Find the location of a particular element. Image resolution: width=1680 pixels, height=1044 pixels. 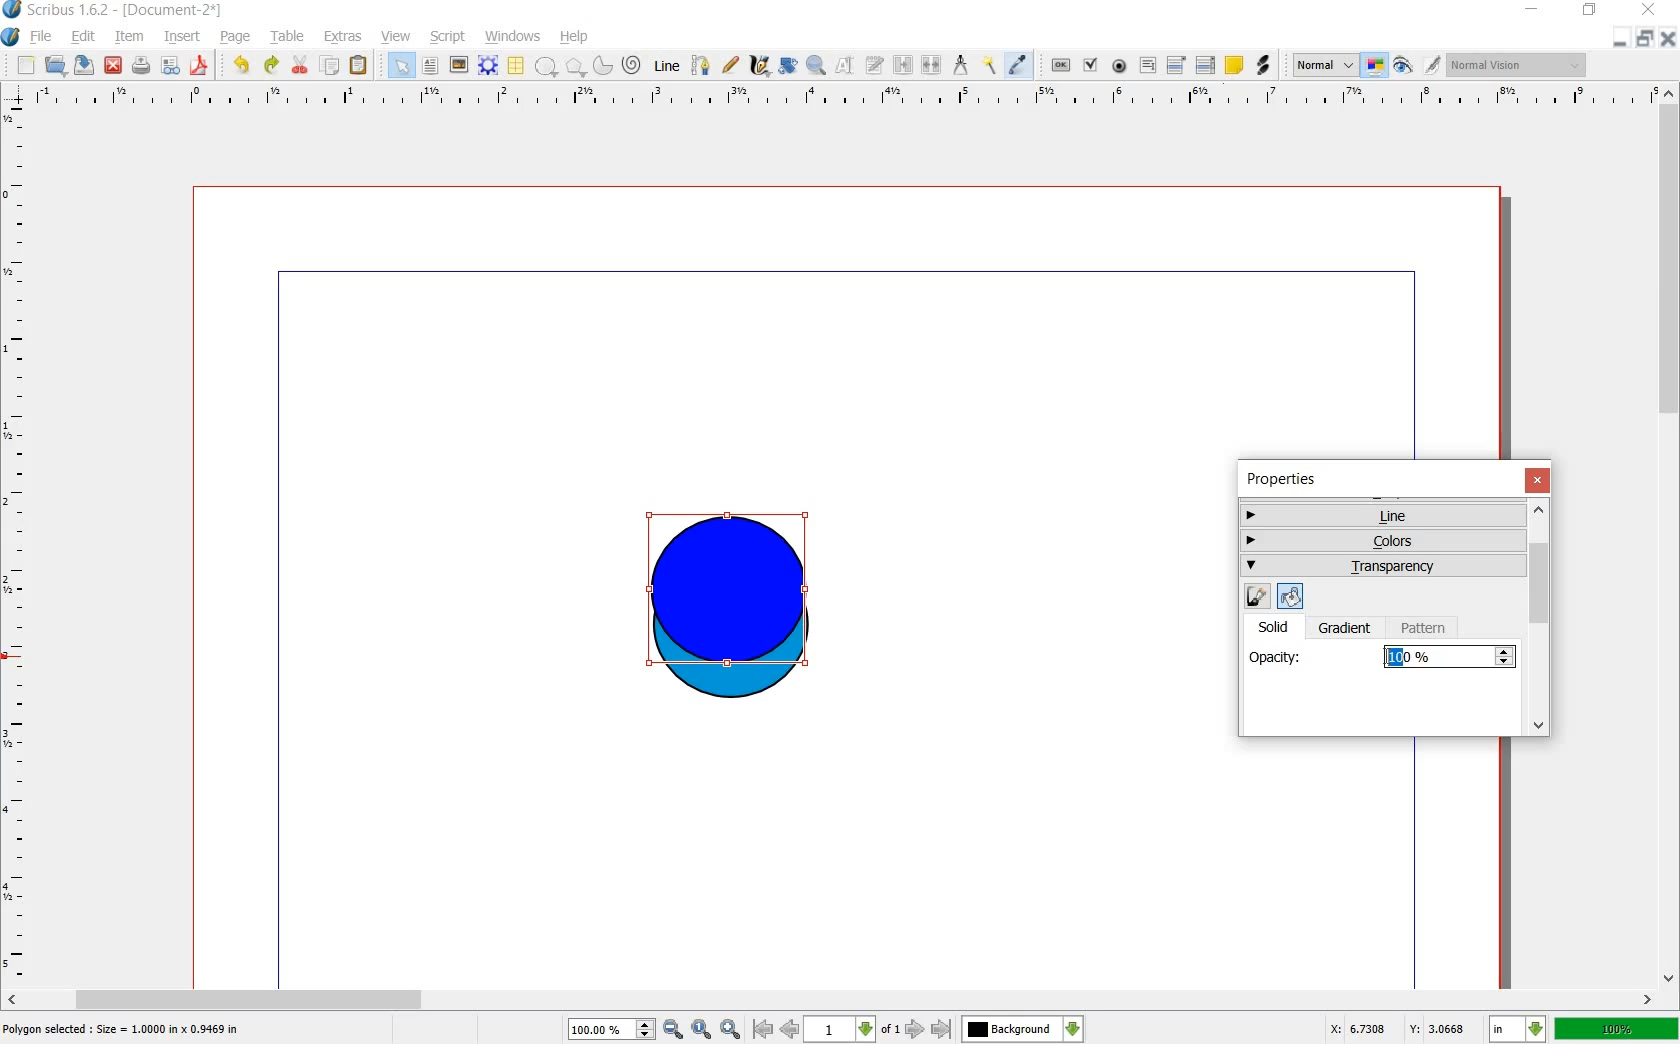

I-cursor is located at coordinates (1386, 657).